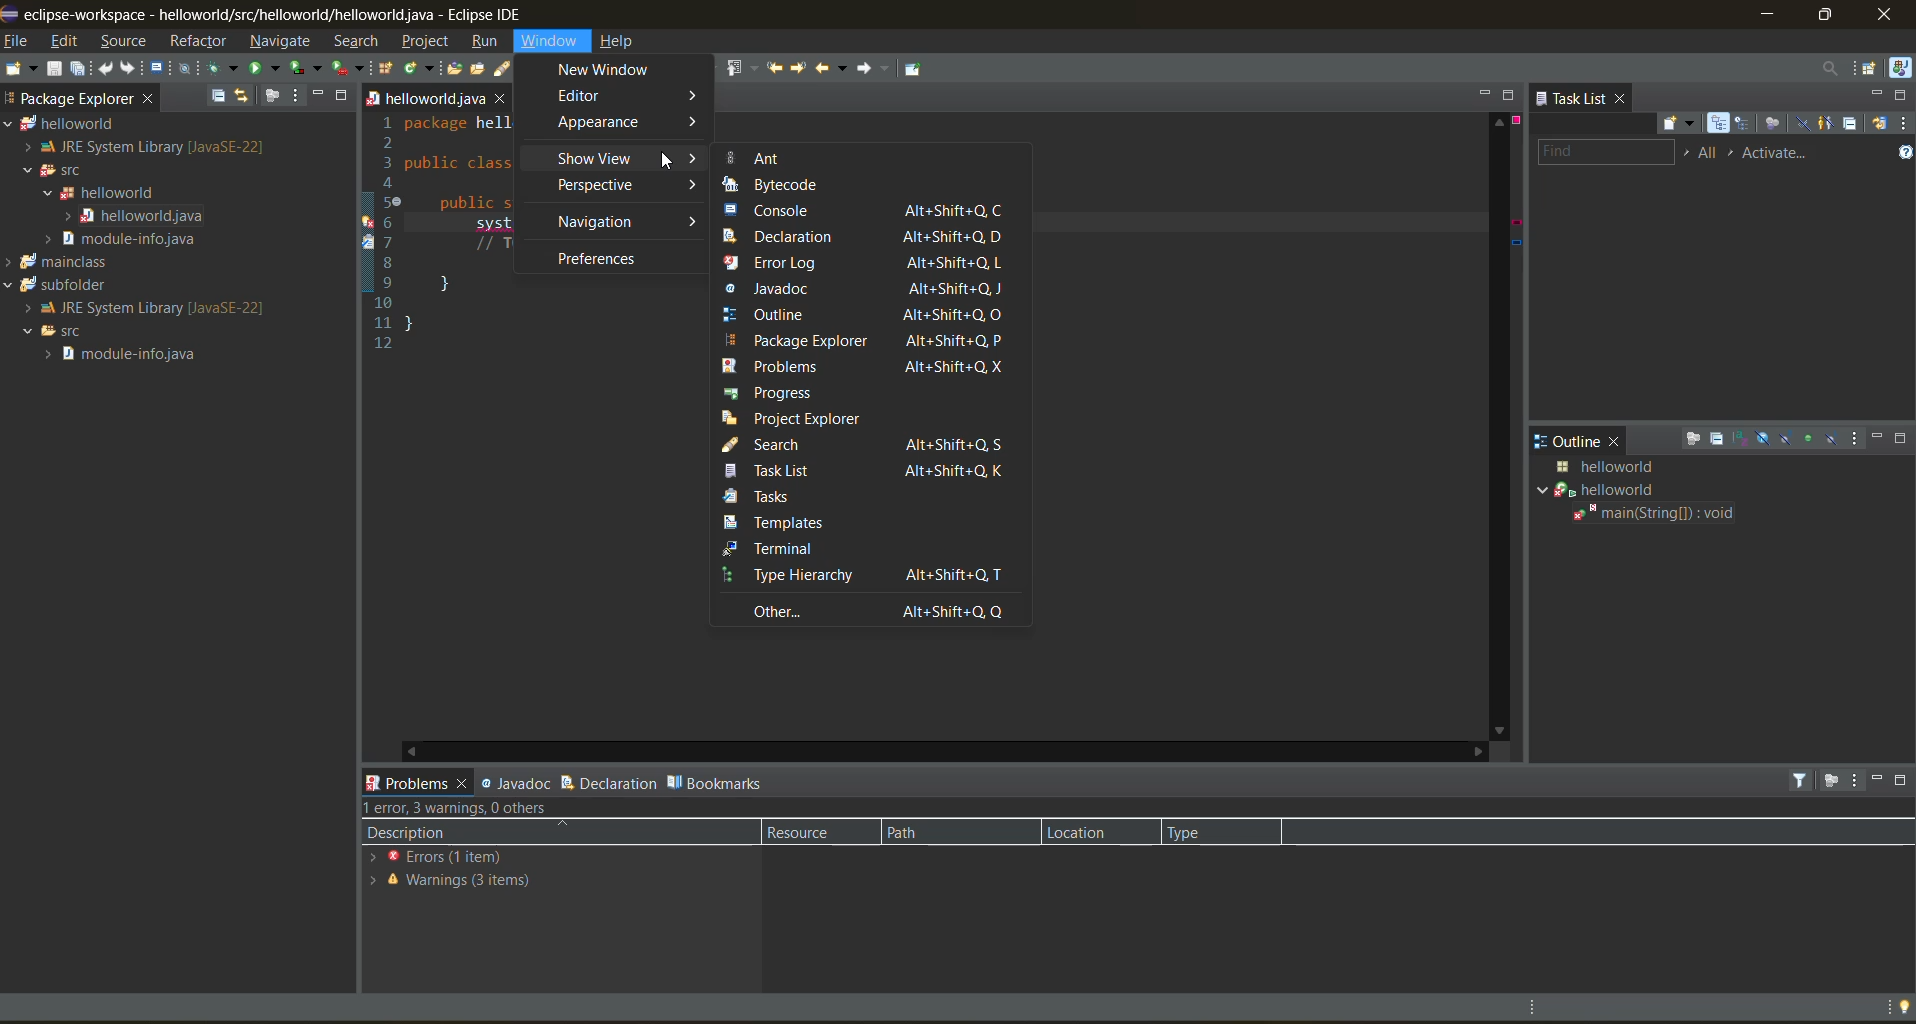 The image size is (1916, 1024). What do you see at coordinates (833, 69) in the screenshot?
I see `back` at bounding box center [833, 69].